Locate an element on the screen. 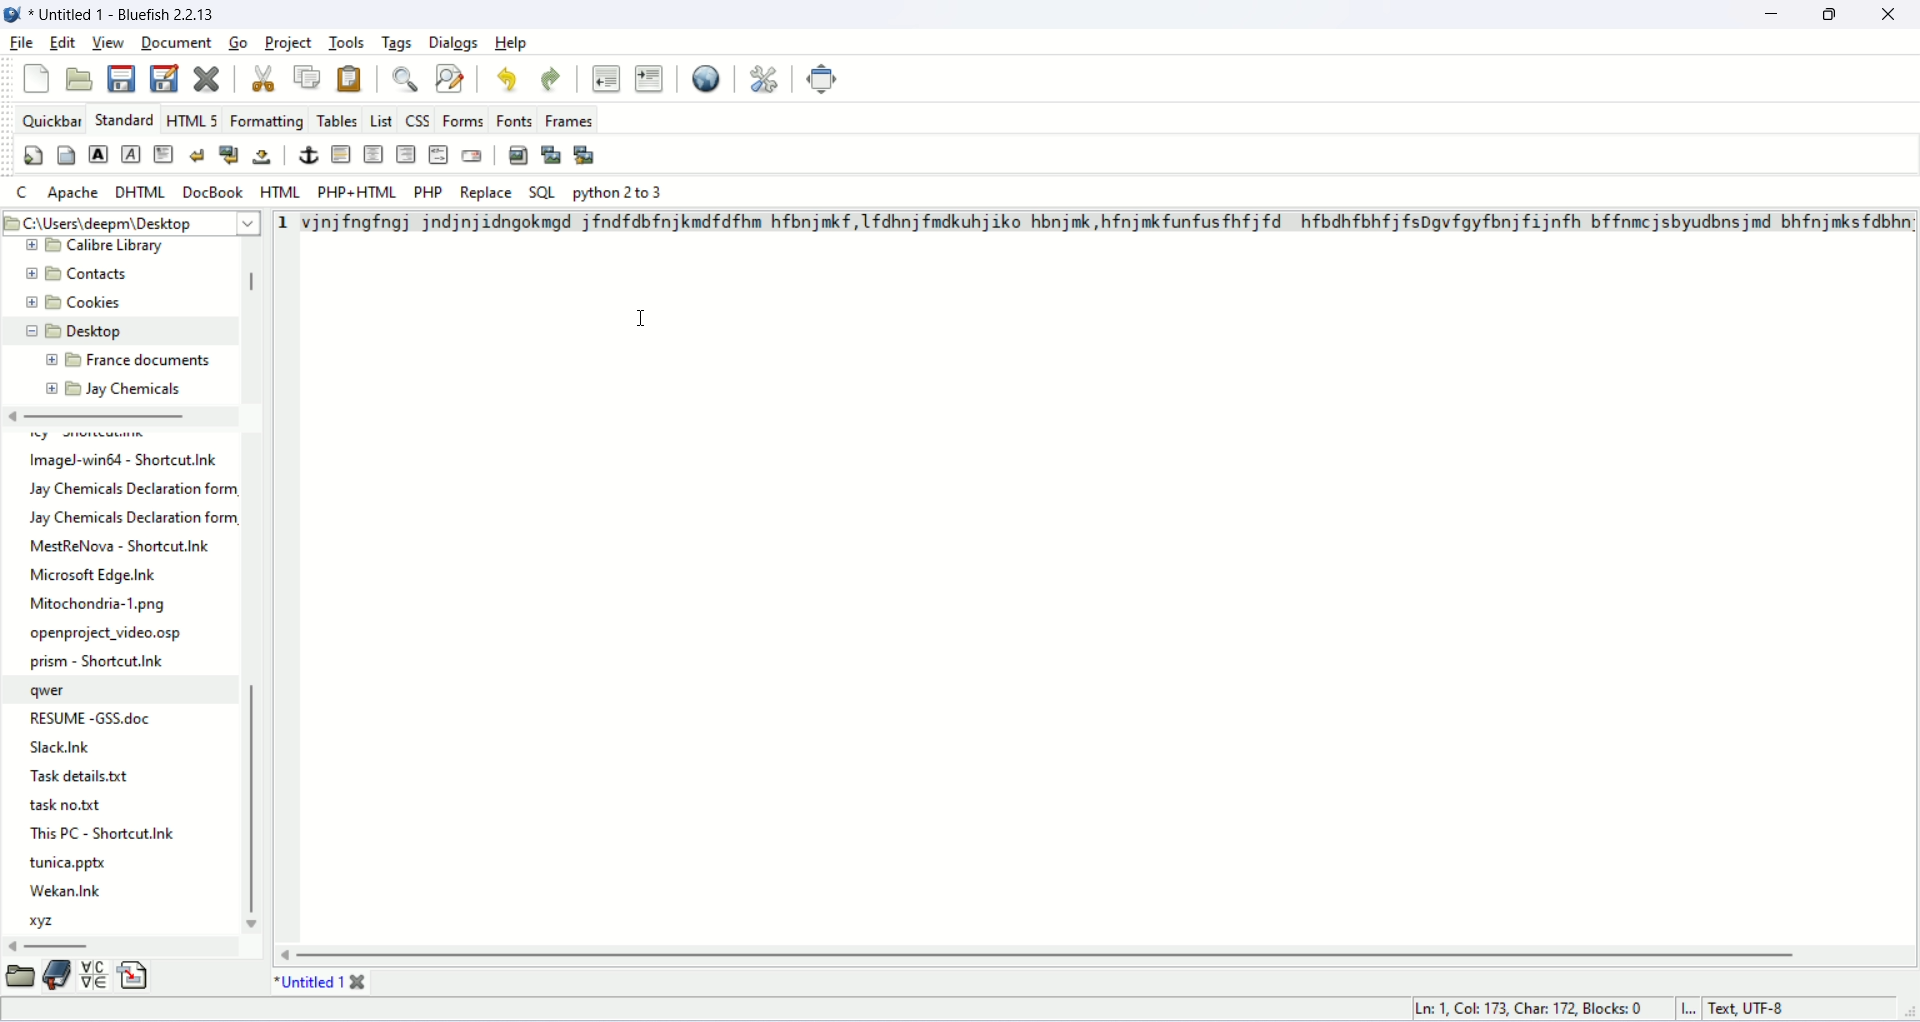 The image size is (1920, 1022). Mitochondria-1.png is located at coordinates (102, 605).